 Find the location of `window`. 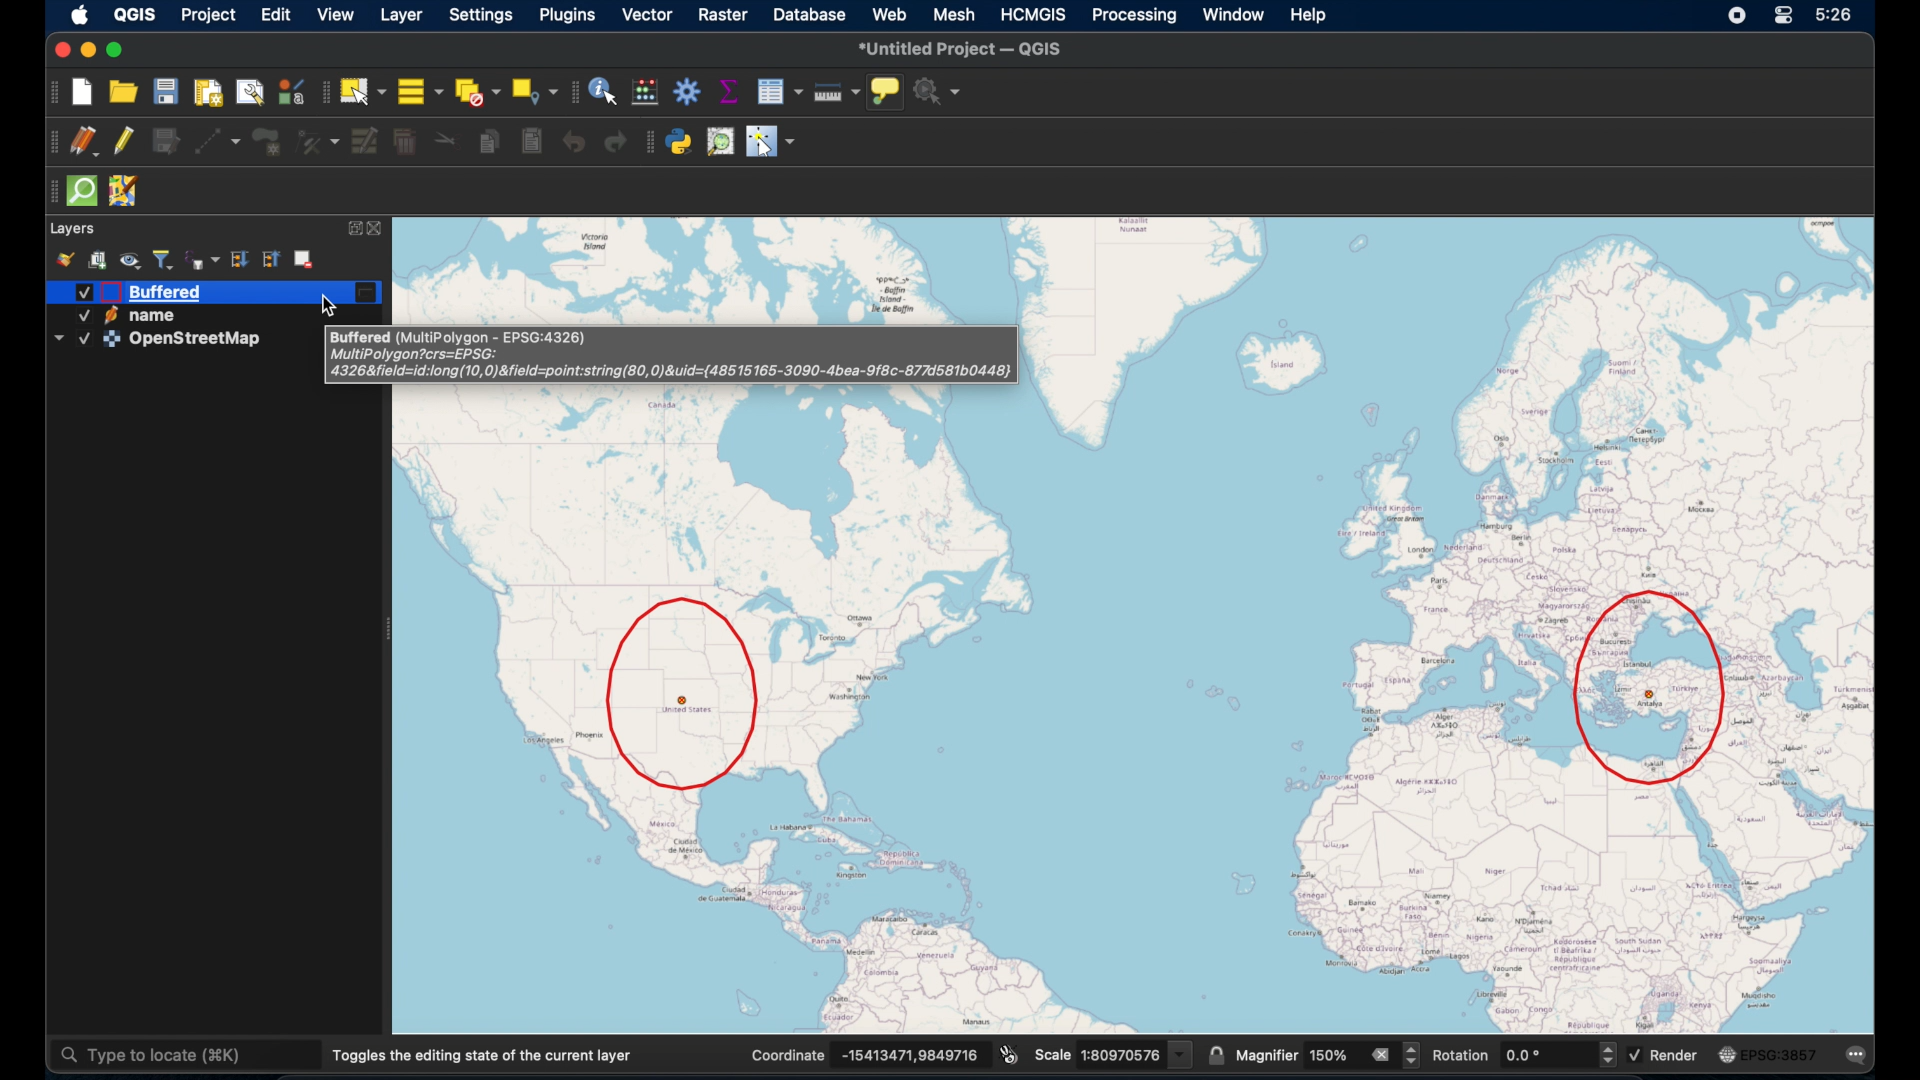

window is located at coordinates (1231, 14).